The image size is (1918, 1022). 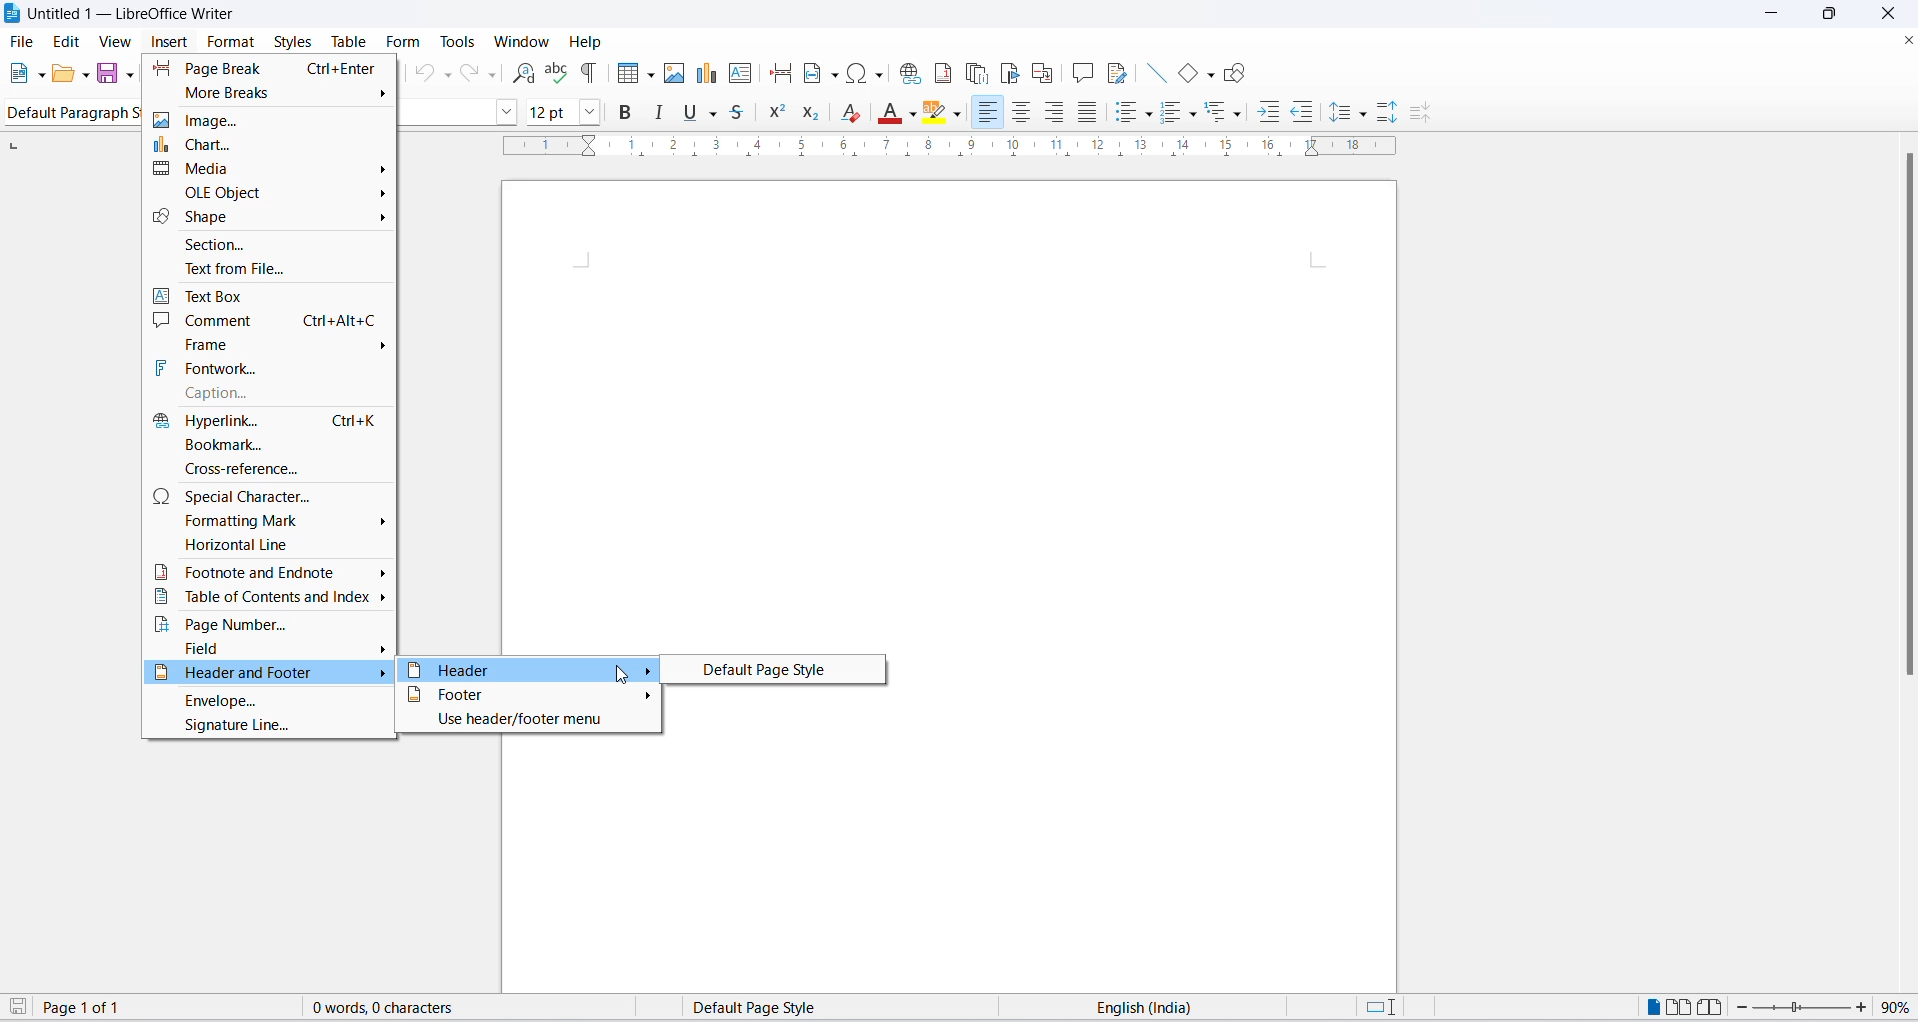 I want to click on window, so click(x=517, y=42).